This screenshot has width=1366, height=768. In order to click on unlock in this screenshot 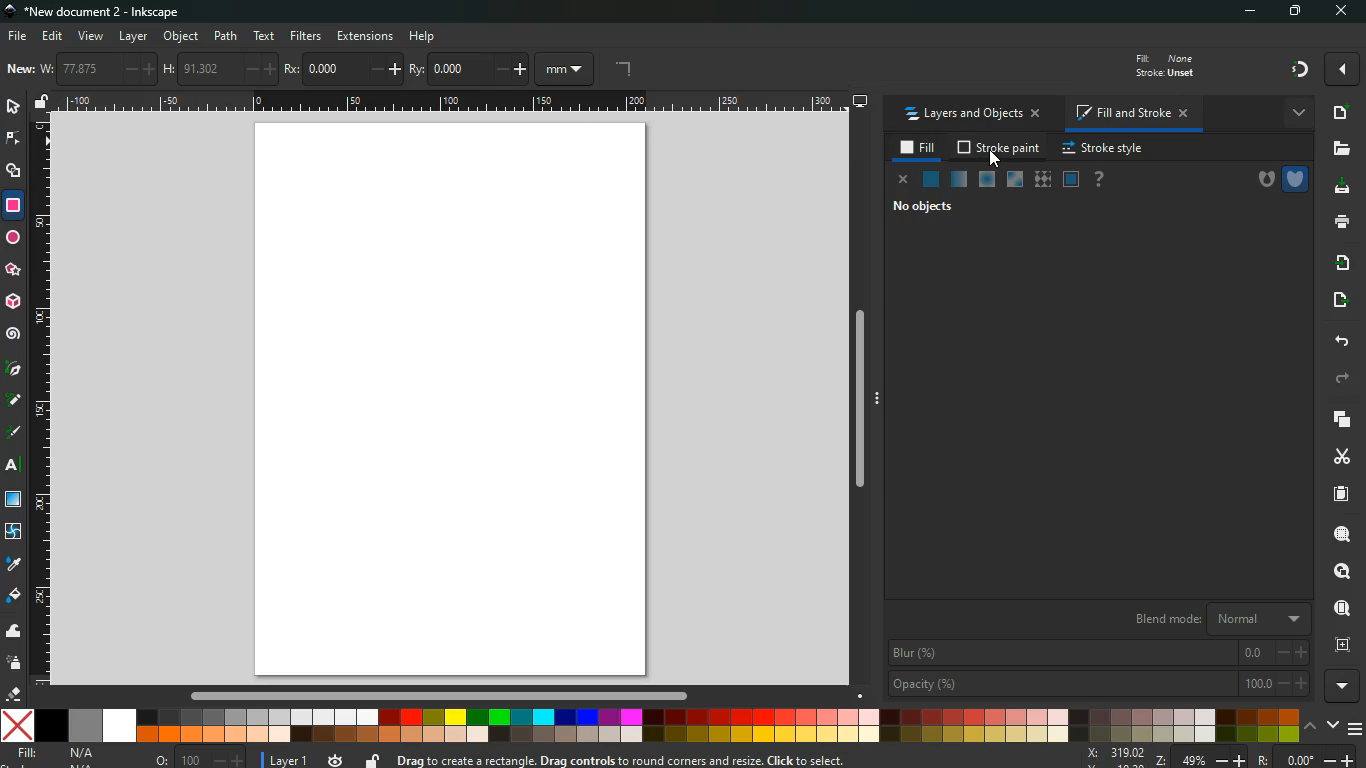, I will do `click(369, 760)`.